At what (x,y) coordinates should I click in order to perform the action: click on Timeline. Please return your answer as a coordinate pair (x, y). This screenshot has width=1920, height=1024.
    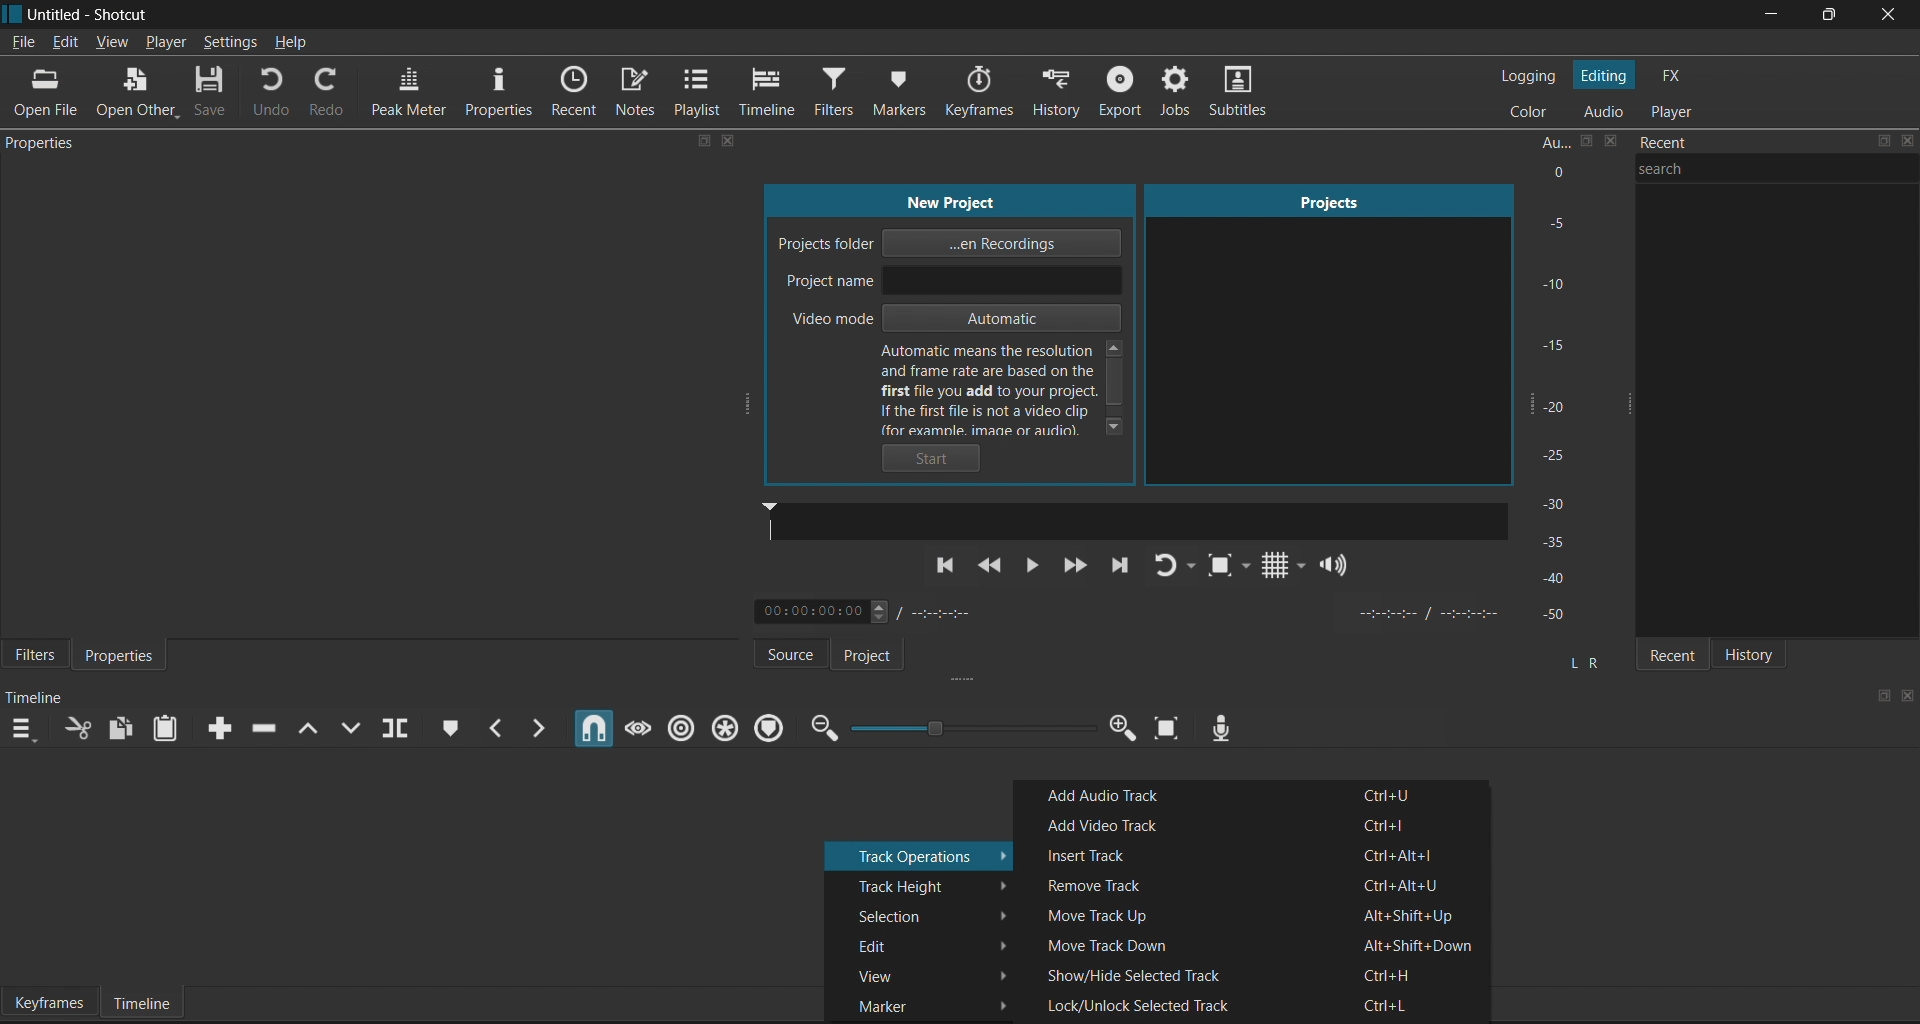
    Looking at the image, I should click on (772, 92).